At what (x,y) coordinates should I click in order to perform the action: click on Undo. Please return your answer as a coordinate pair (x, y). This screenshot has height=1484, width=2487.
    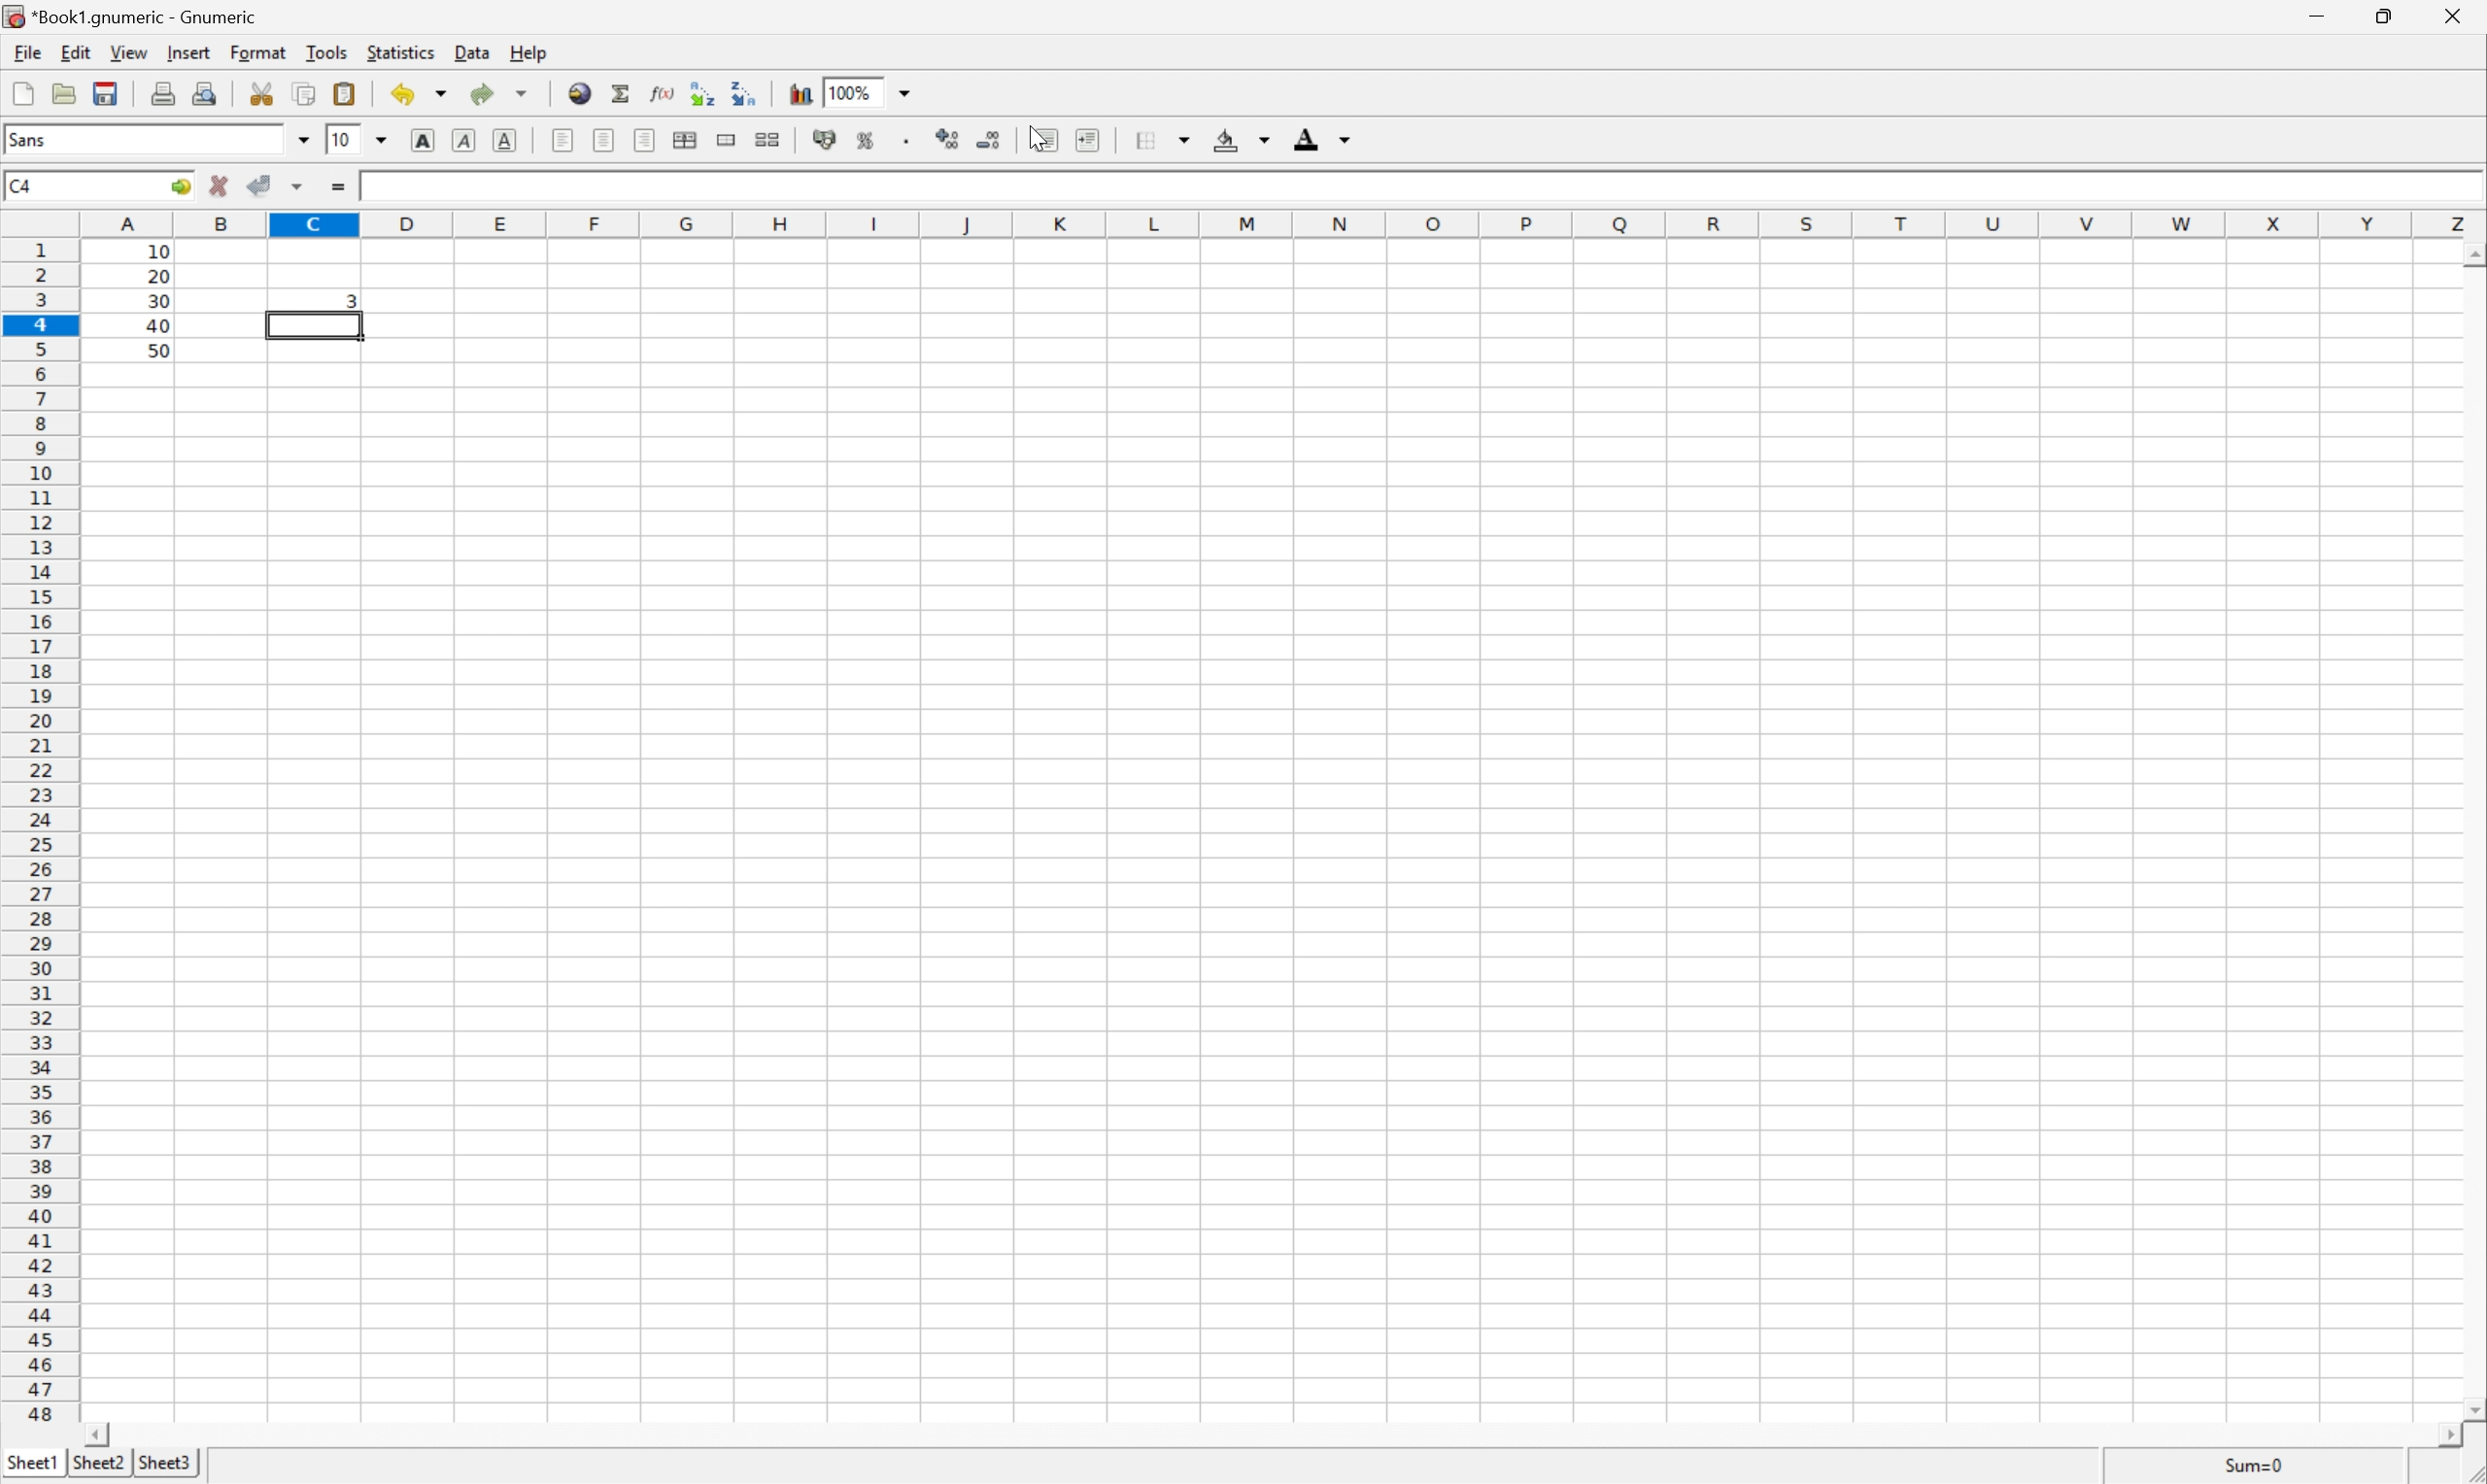
    Looking at the image, I should click on (400, 95).